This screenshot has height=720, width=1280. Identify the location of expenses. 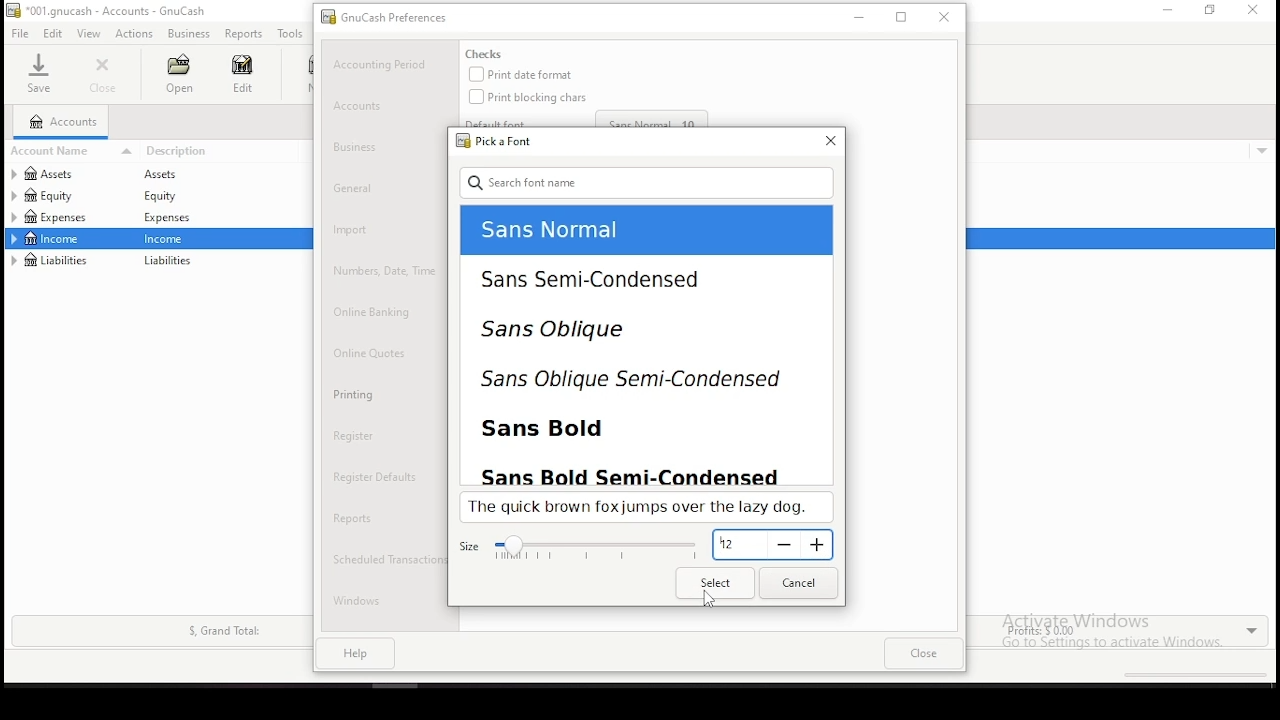
(67, 217).